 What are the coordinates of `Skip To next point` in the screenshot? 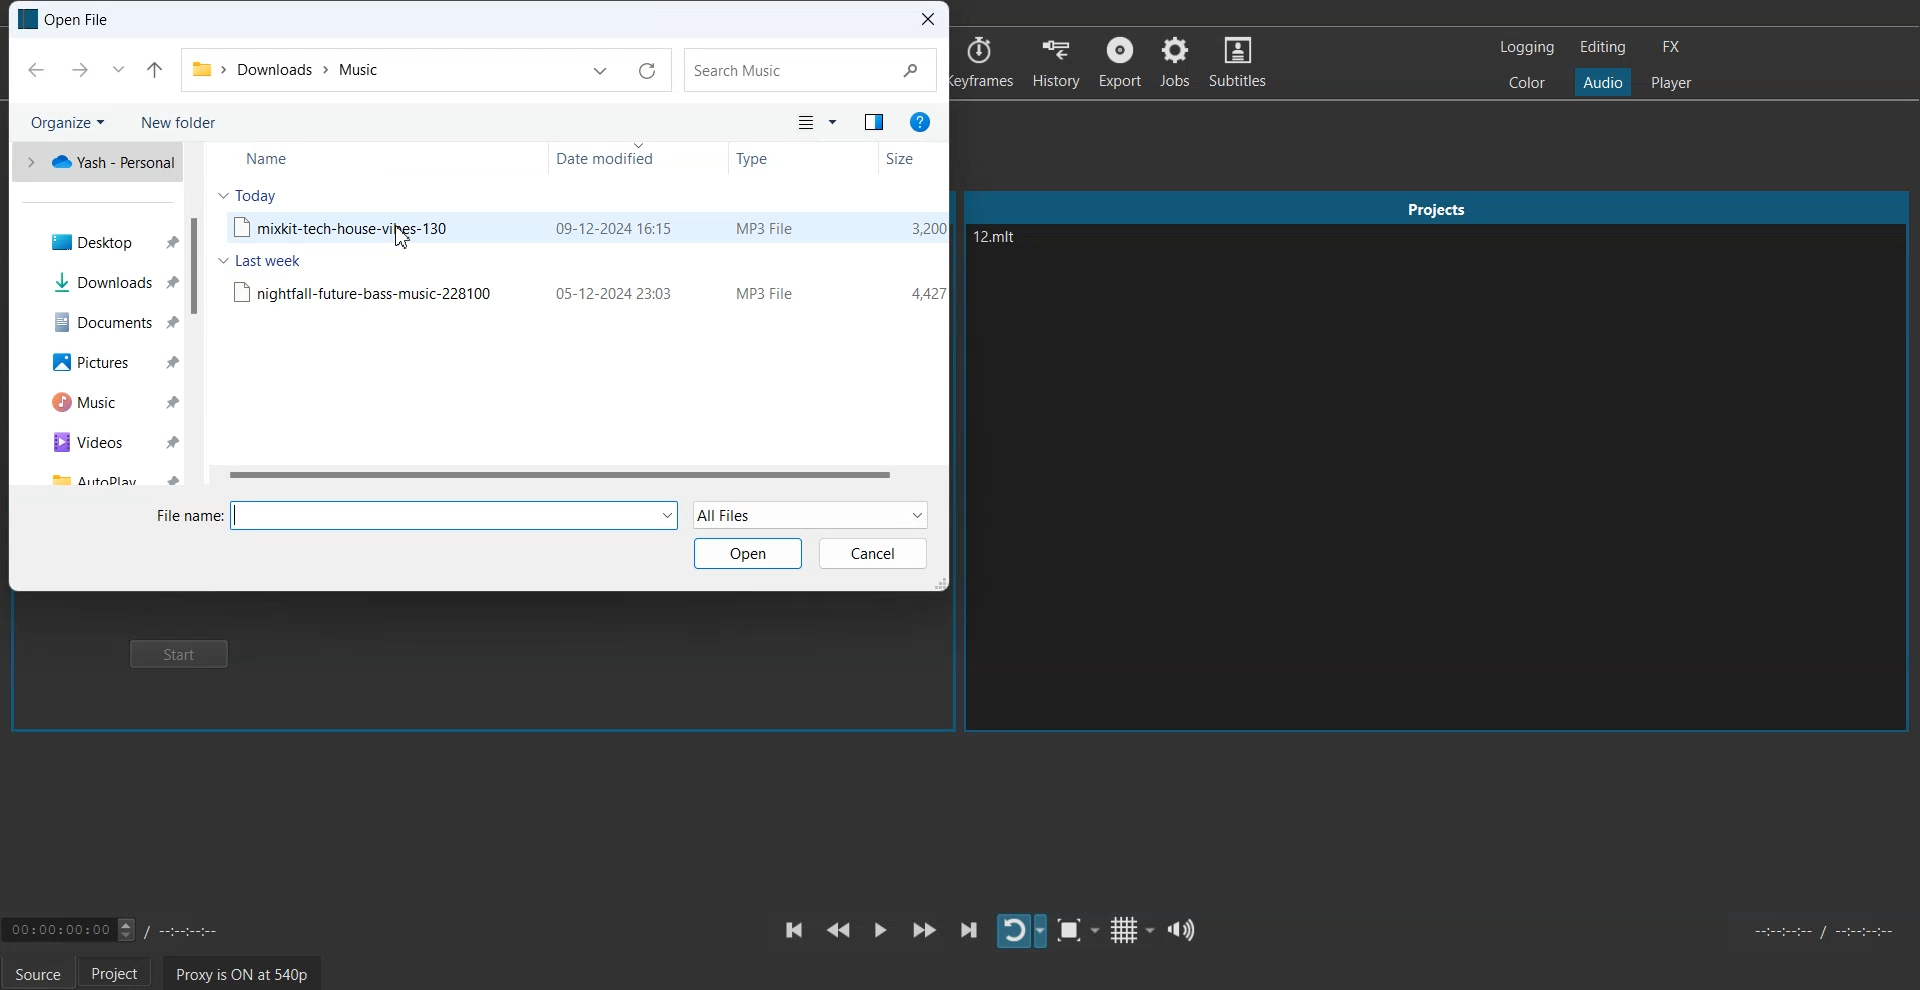 It's located at (970, 929).